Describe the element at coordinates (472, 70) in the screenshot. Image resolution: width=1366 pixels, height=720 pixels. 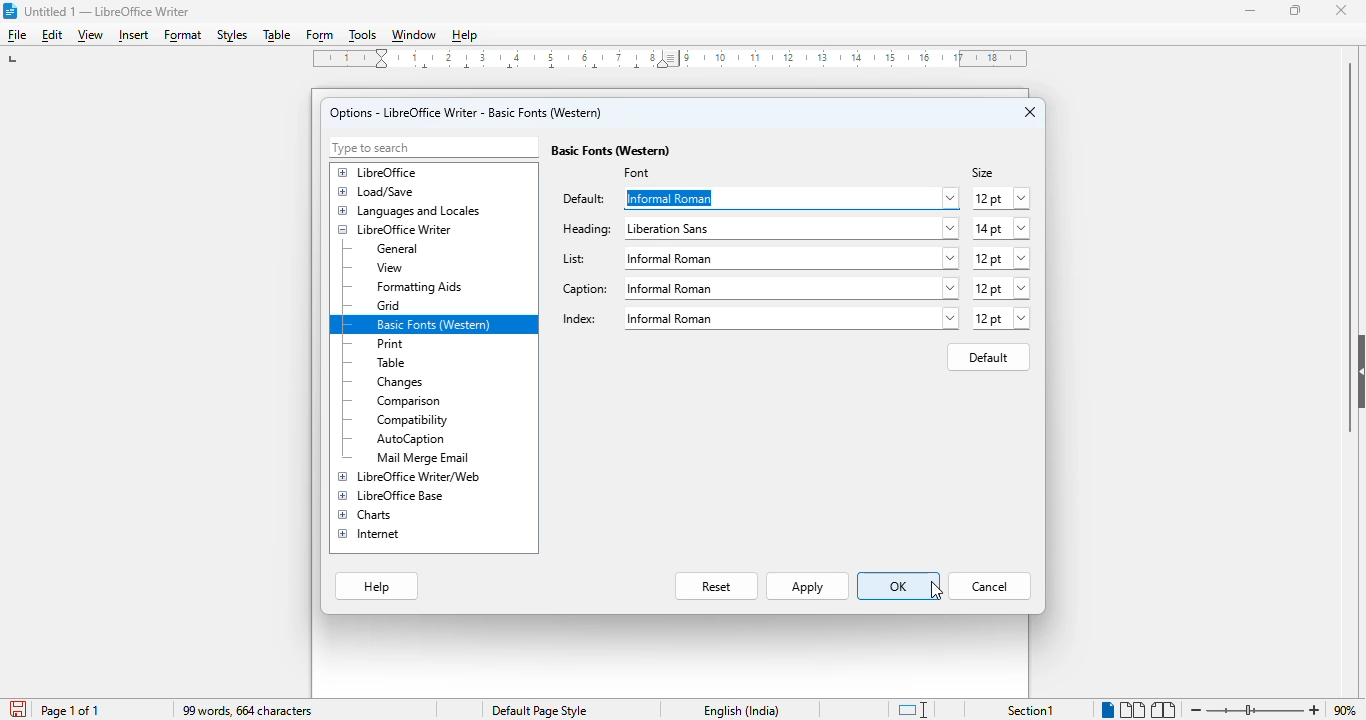
I see `center tab` at that location.